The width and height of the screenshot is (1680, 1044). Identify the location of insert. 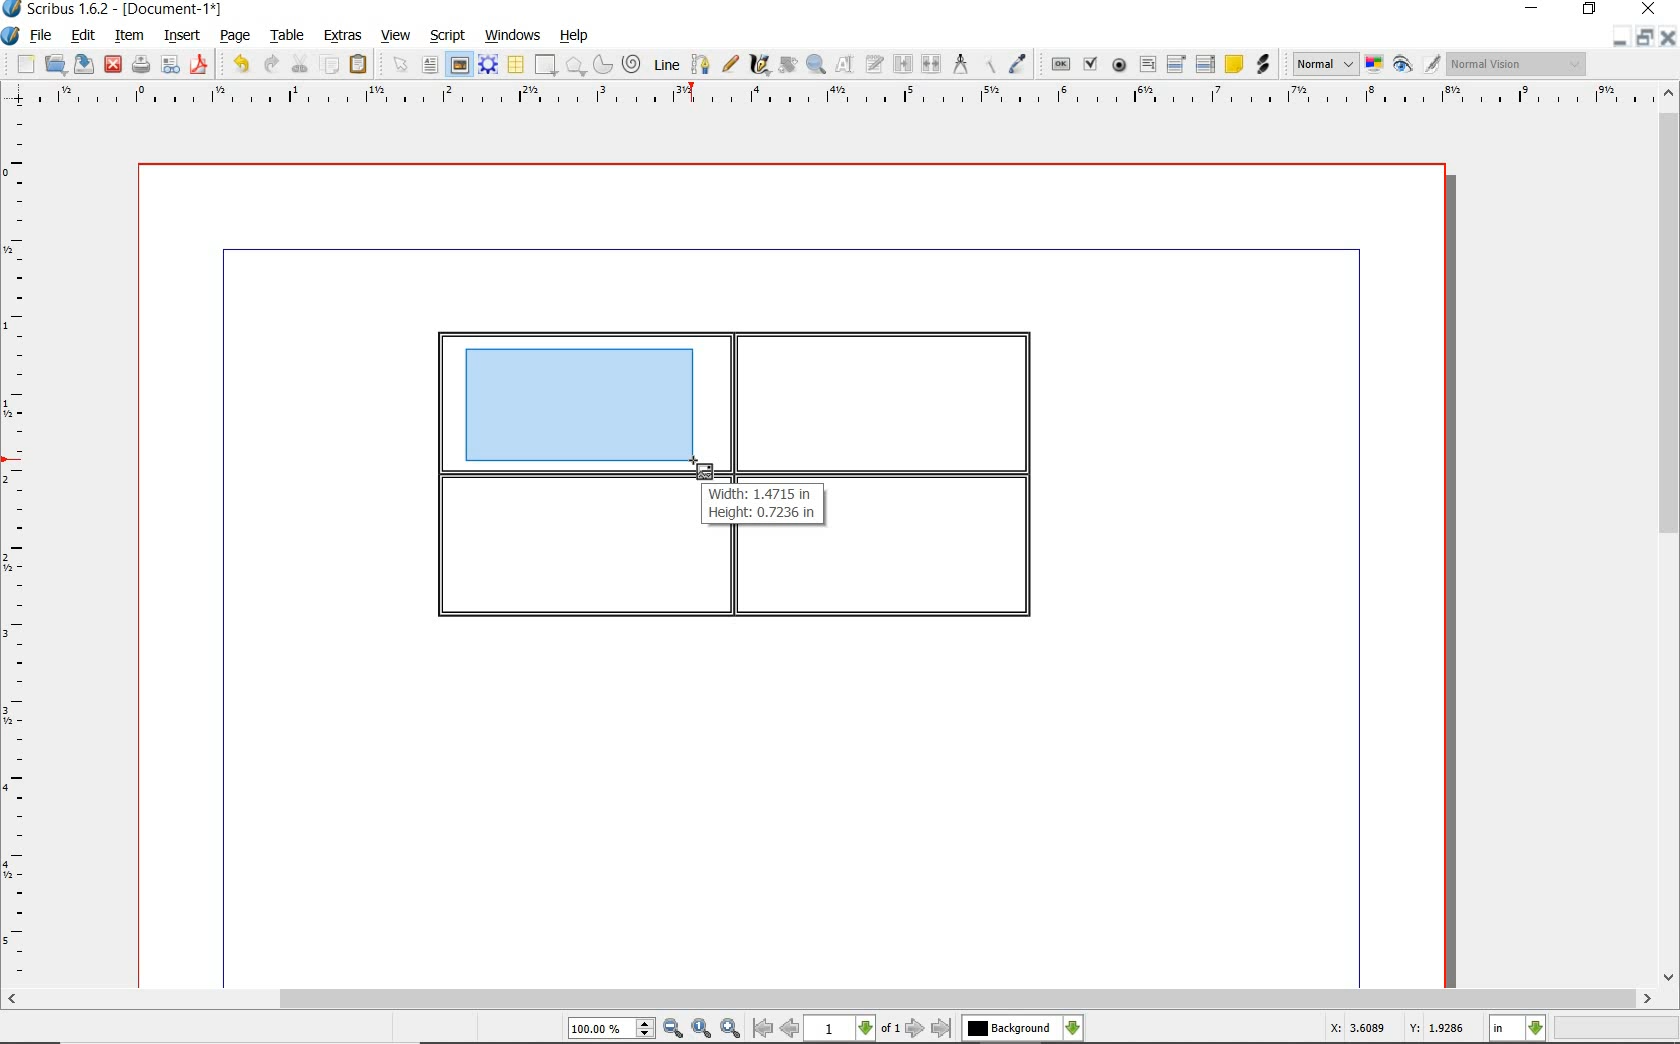
(180, 37).